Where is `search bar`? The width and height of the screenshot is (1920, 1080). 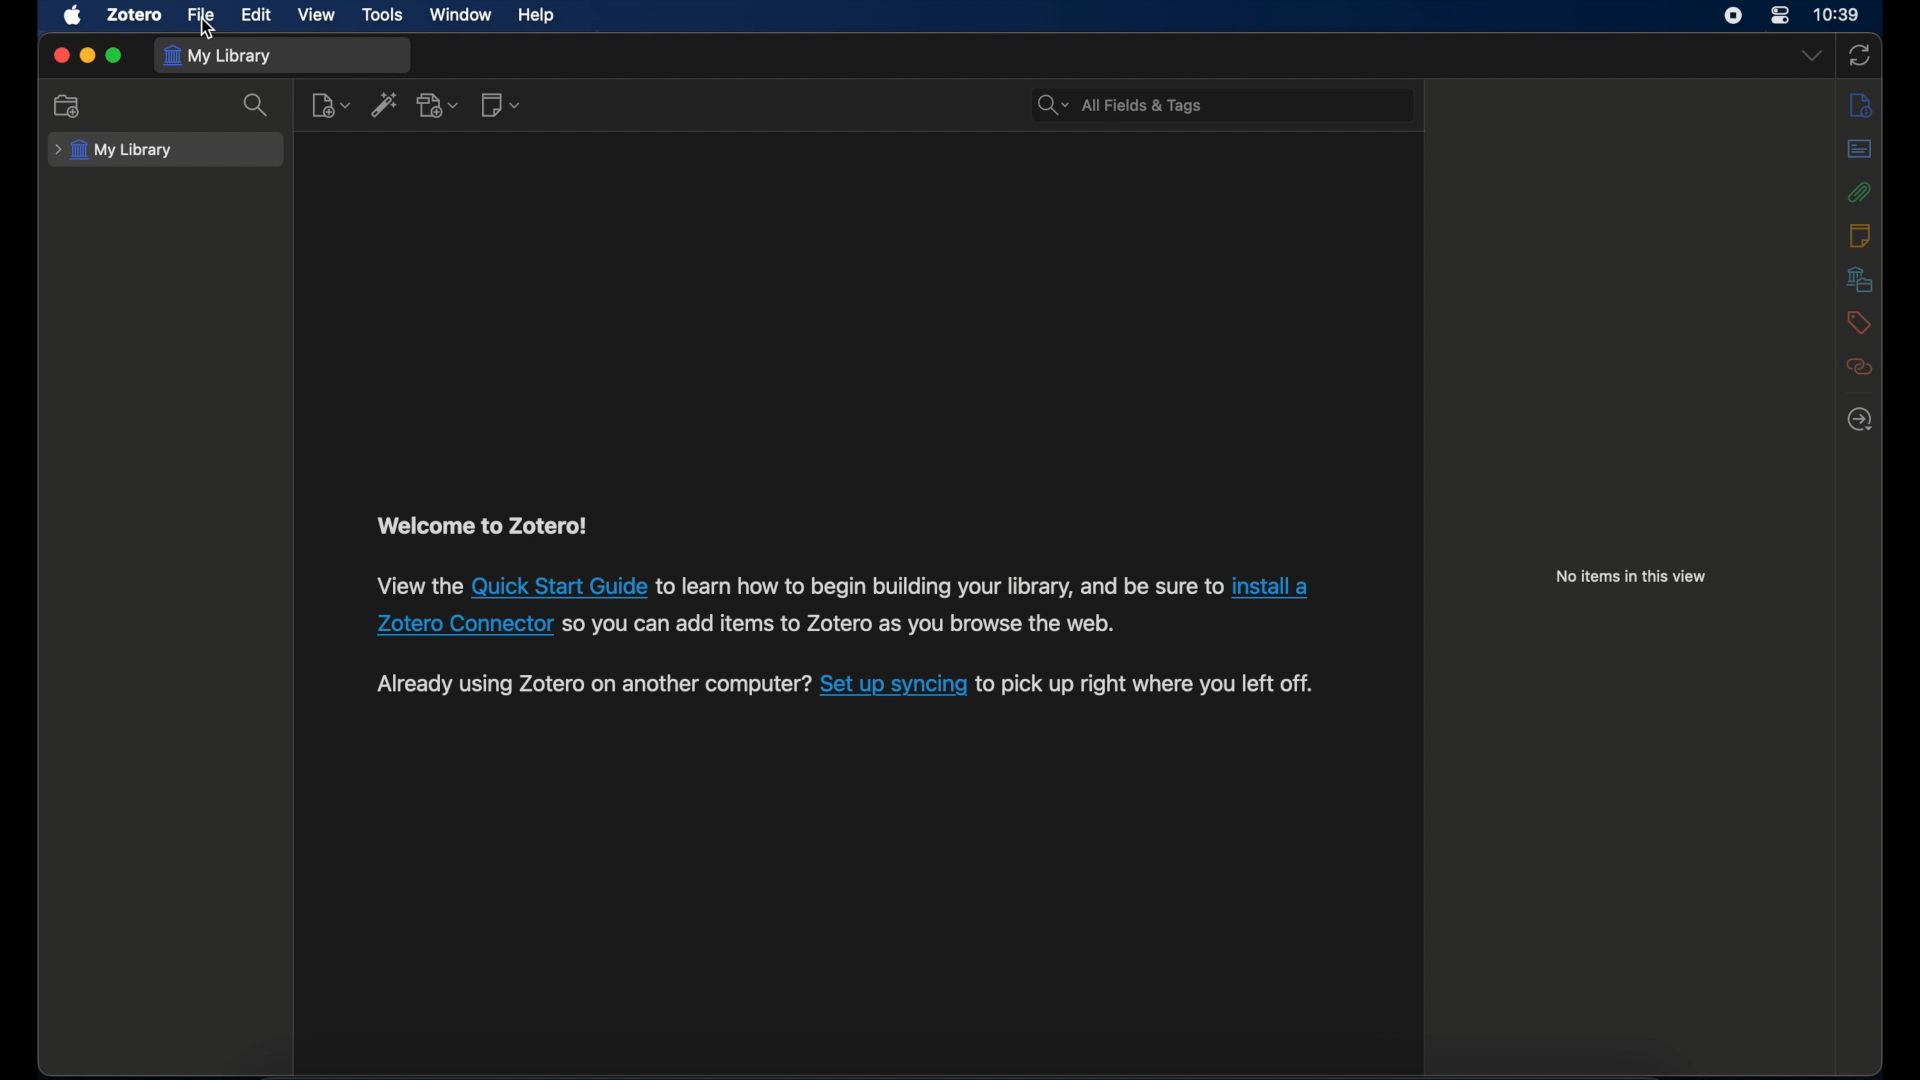
search bar is located at coordinates (1122, 106).